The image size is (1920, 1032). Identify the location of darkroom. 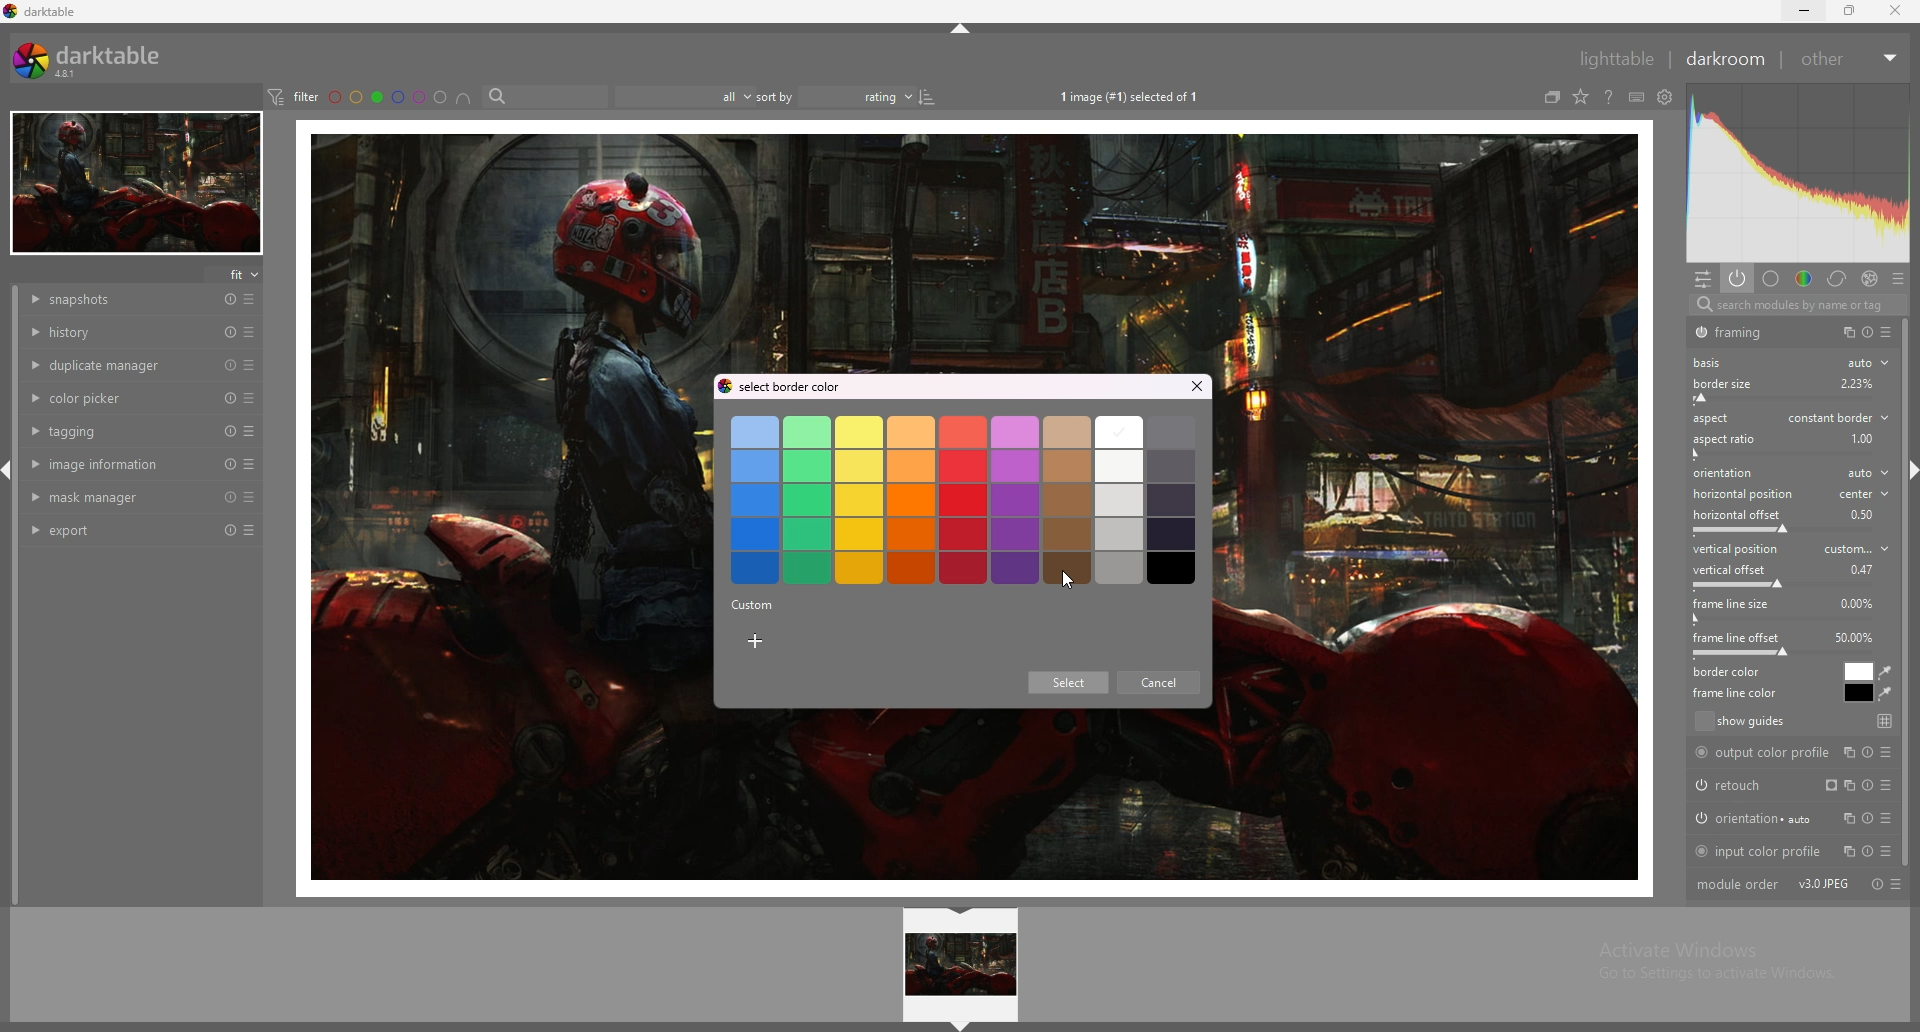
(1724, 59).